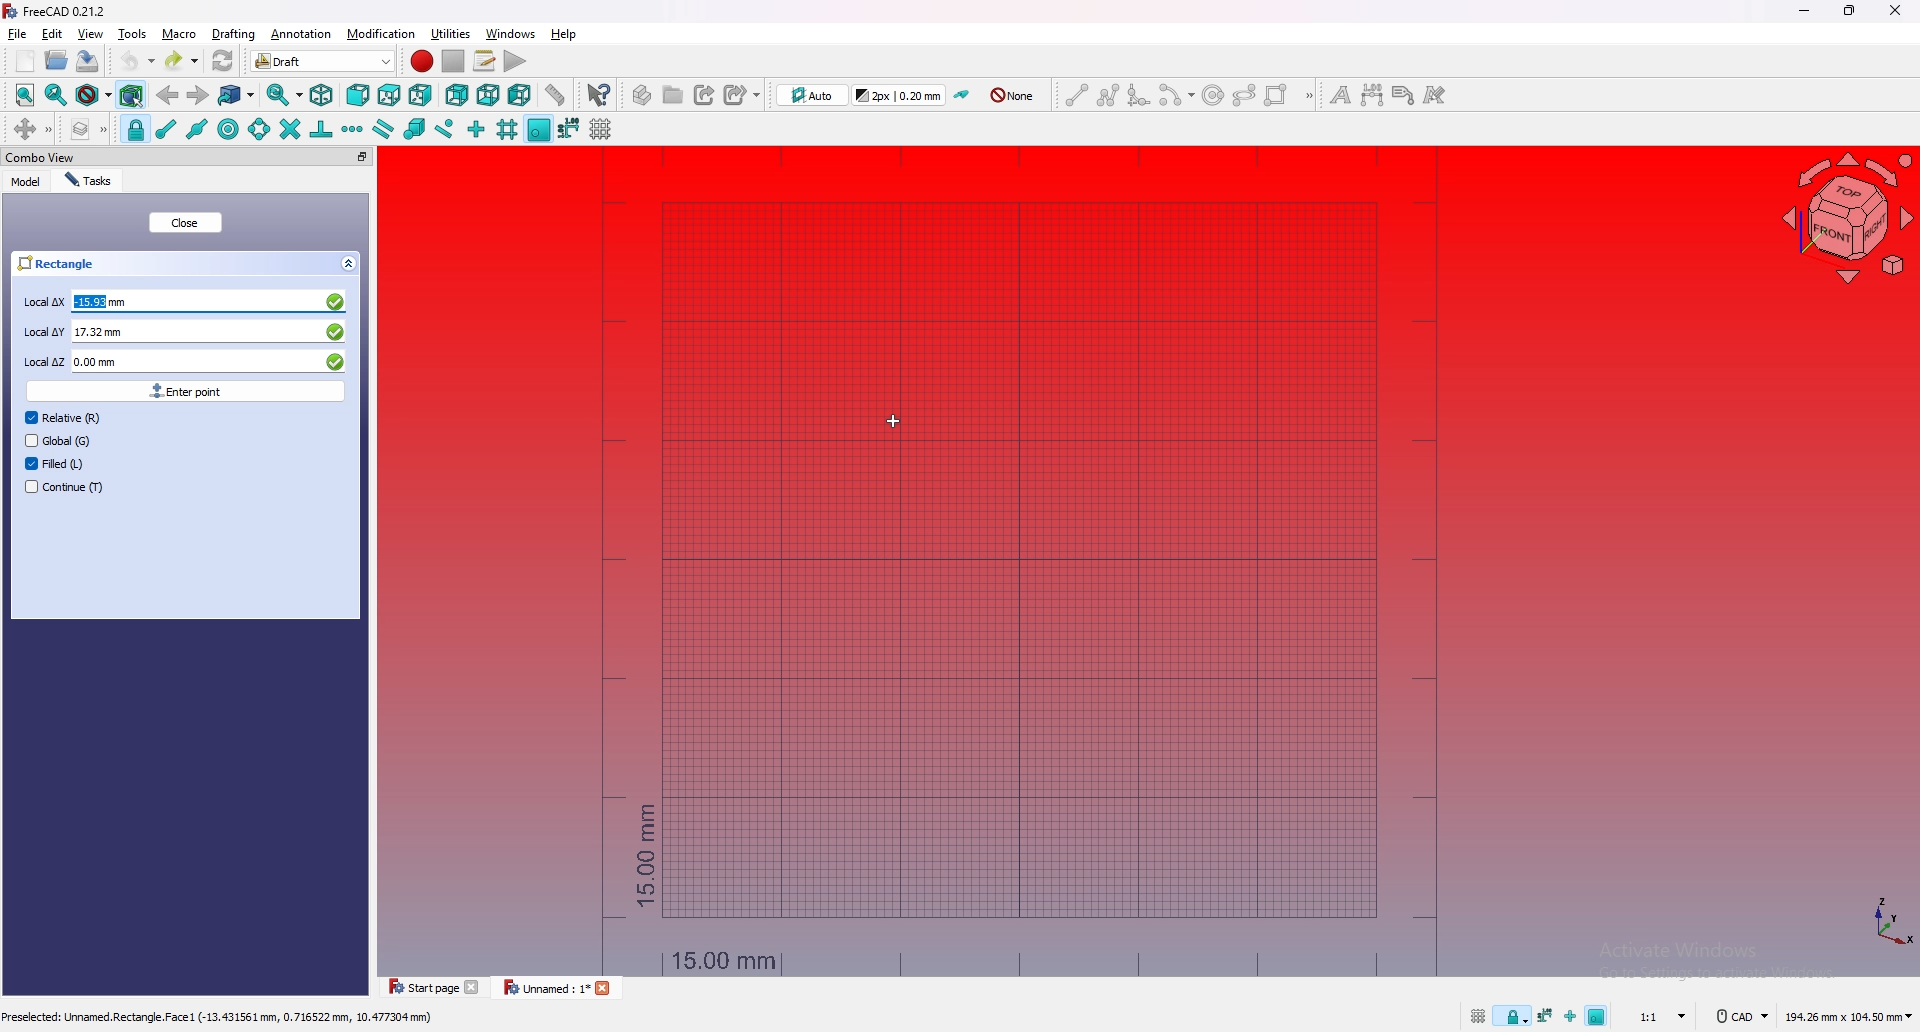  I want to click on draw style, so click(93, 96).